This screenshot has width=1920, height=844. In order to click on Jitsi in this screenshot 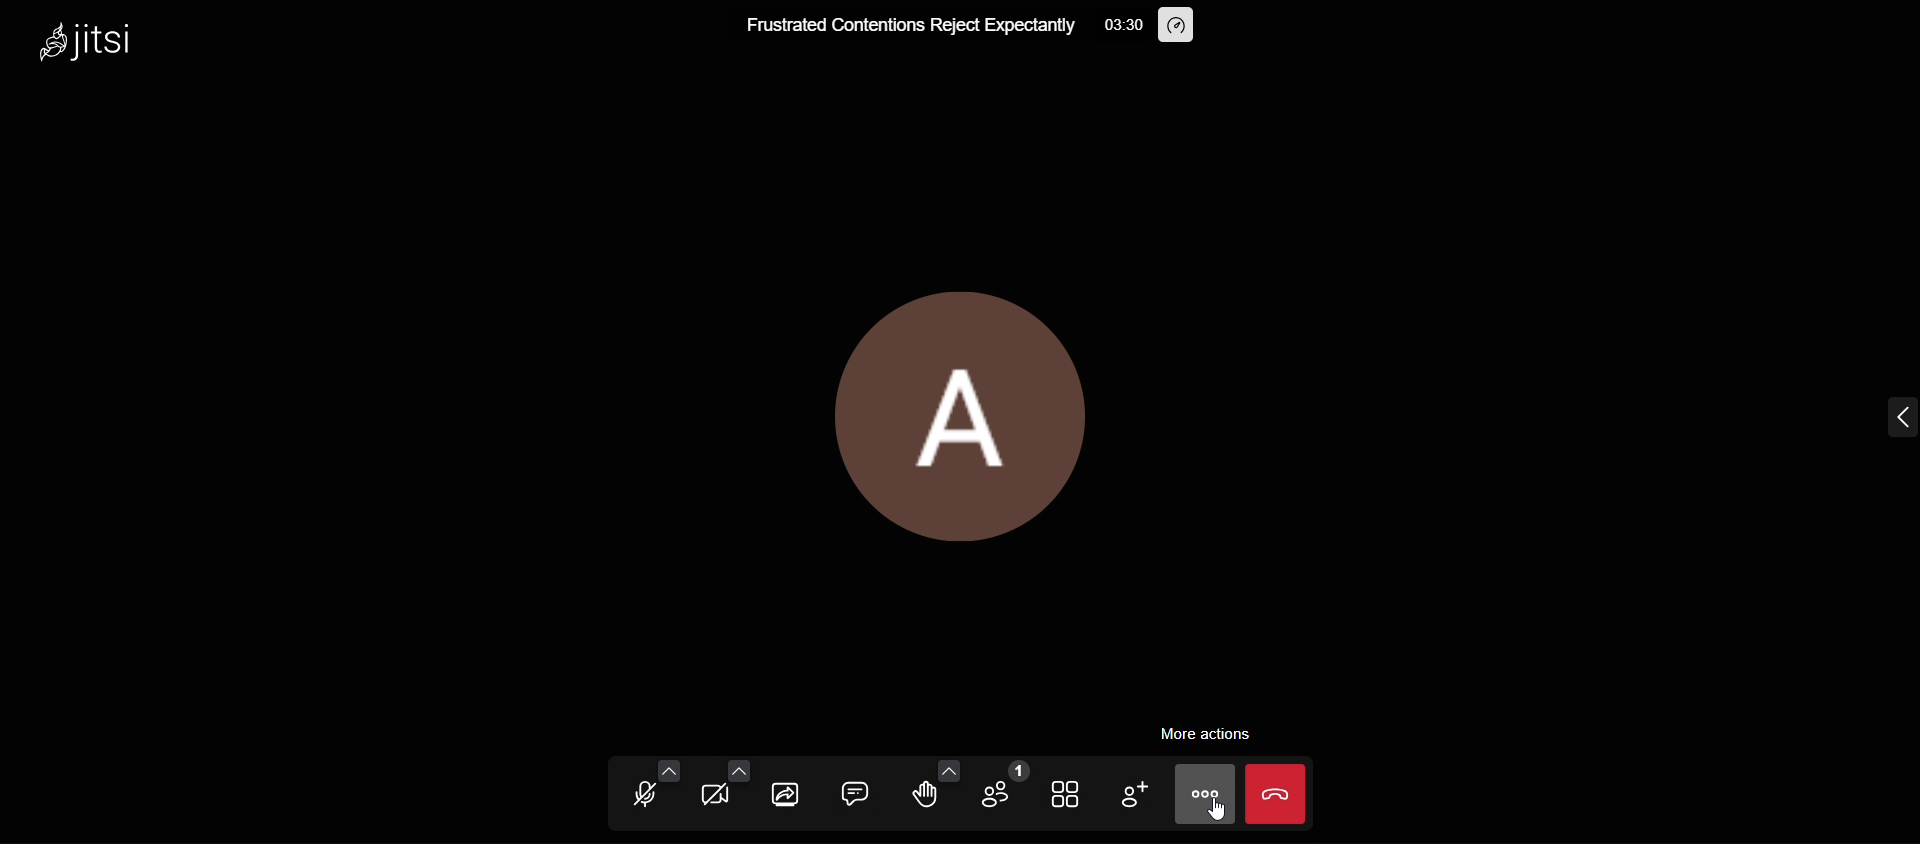, I will do `click(110, 47)`.